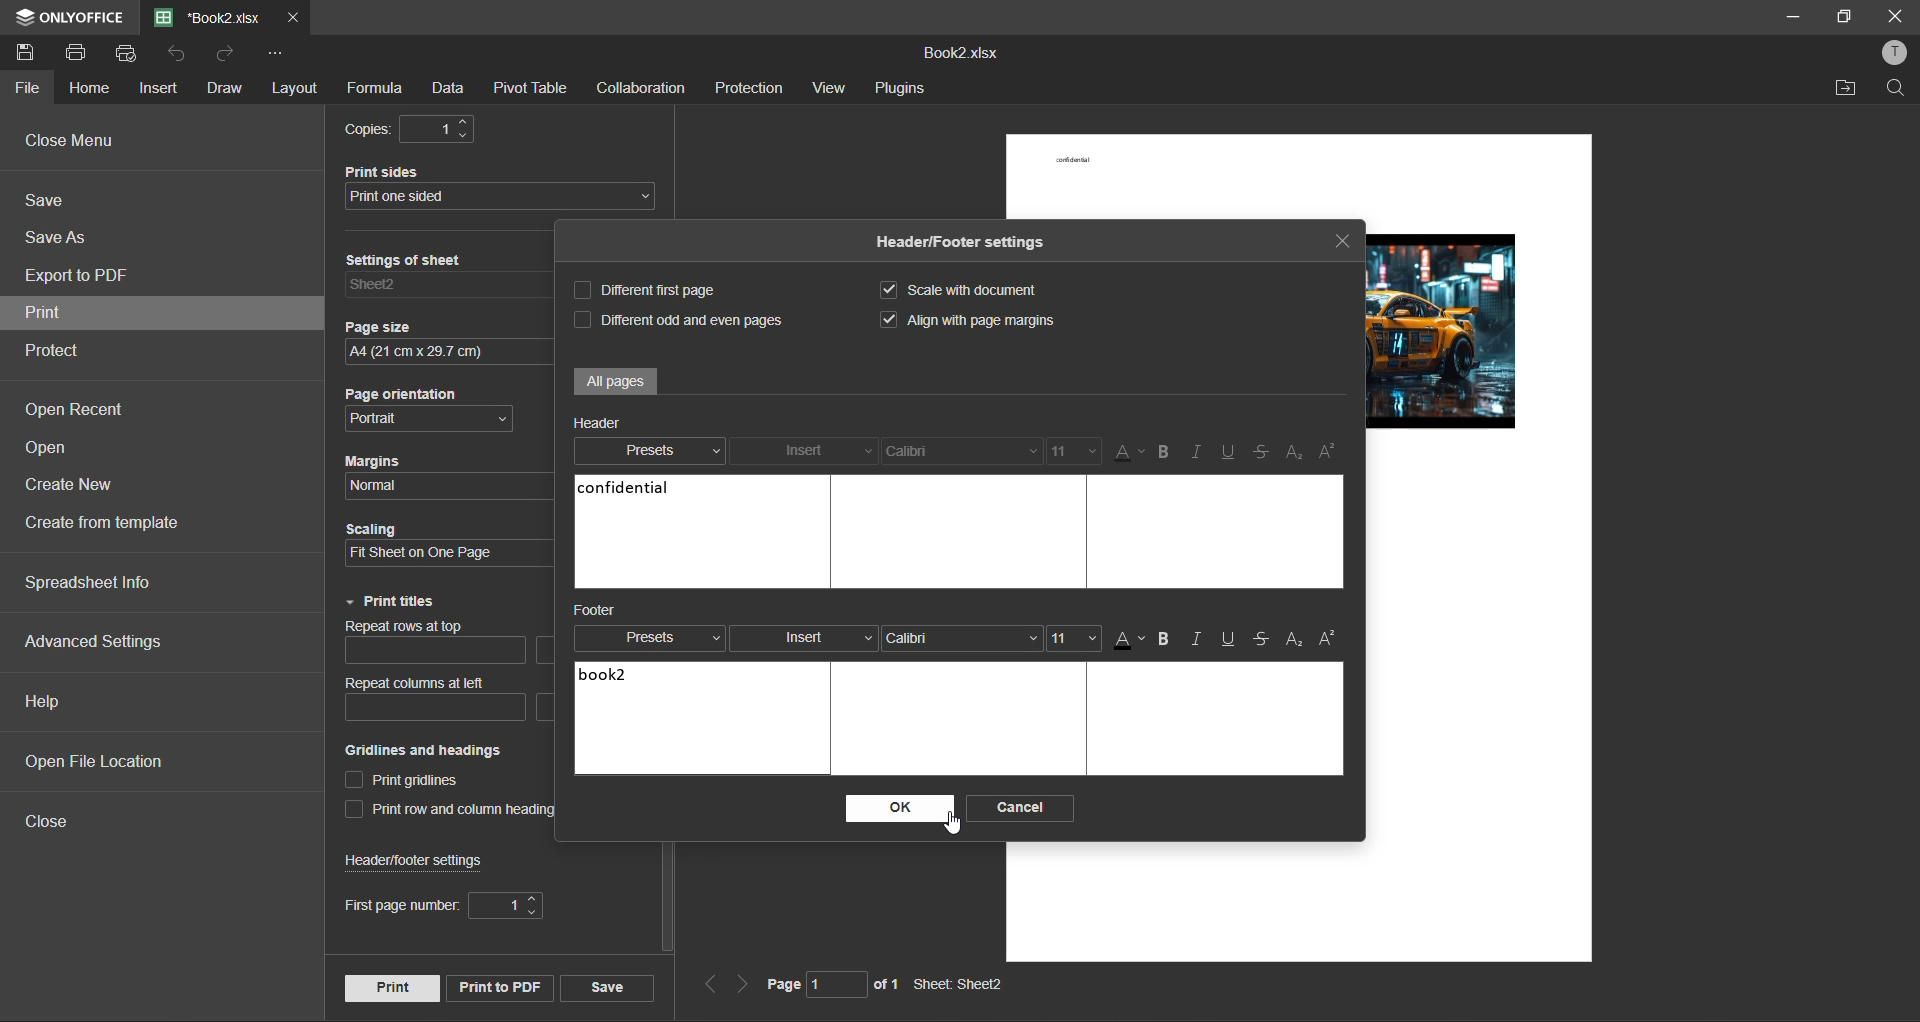 This screenshot has width=1920, height=1022. Describe the element at coordinates (74, 405) in the screenshot. I see `open recent` at that location.